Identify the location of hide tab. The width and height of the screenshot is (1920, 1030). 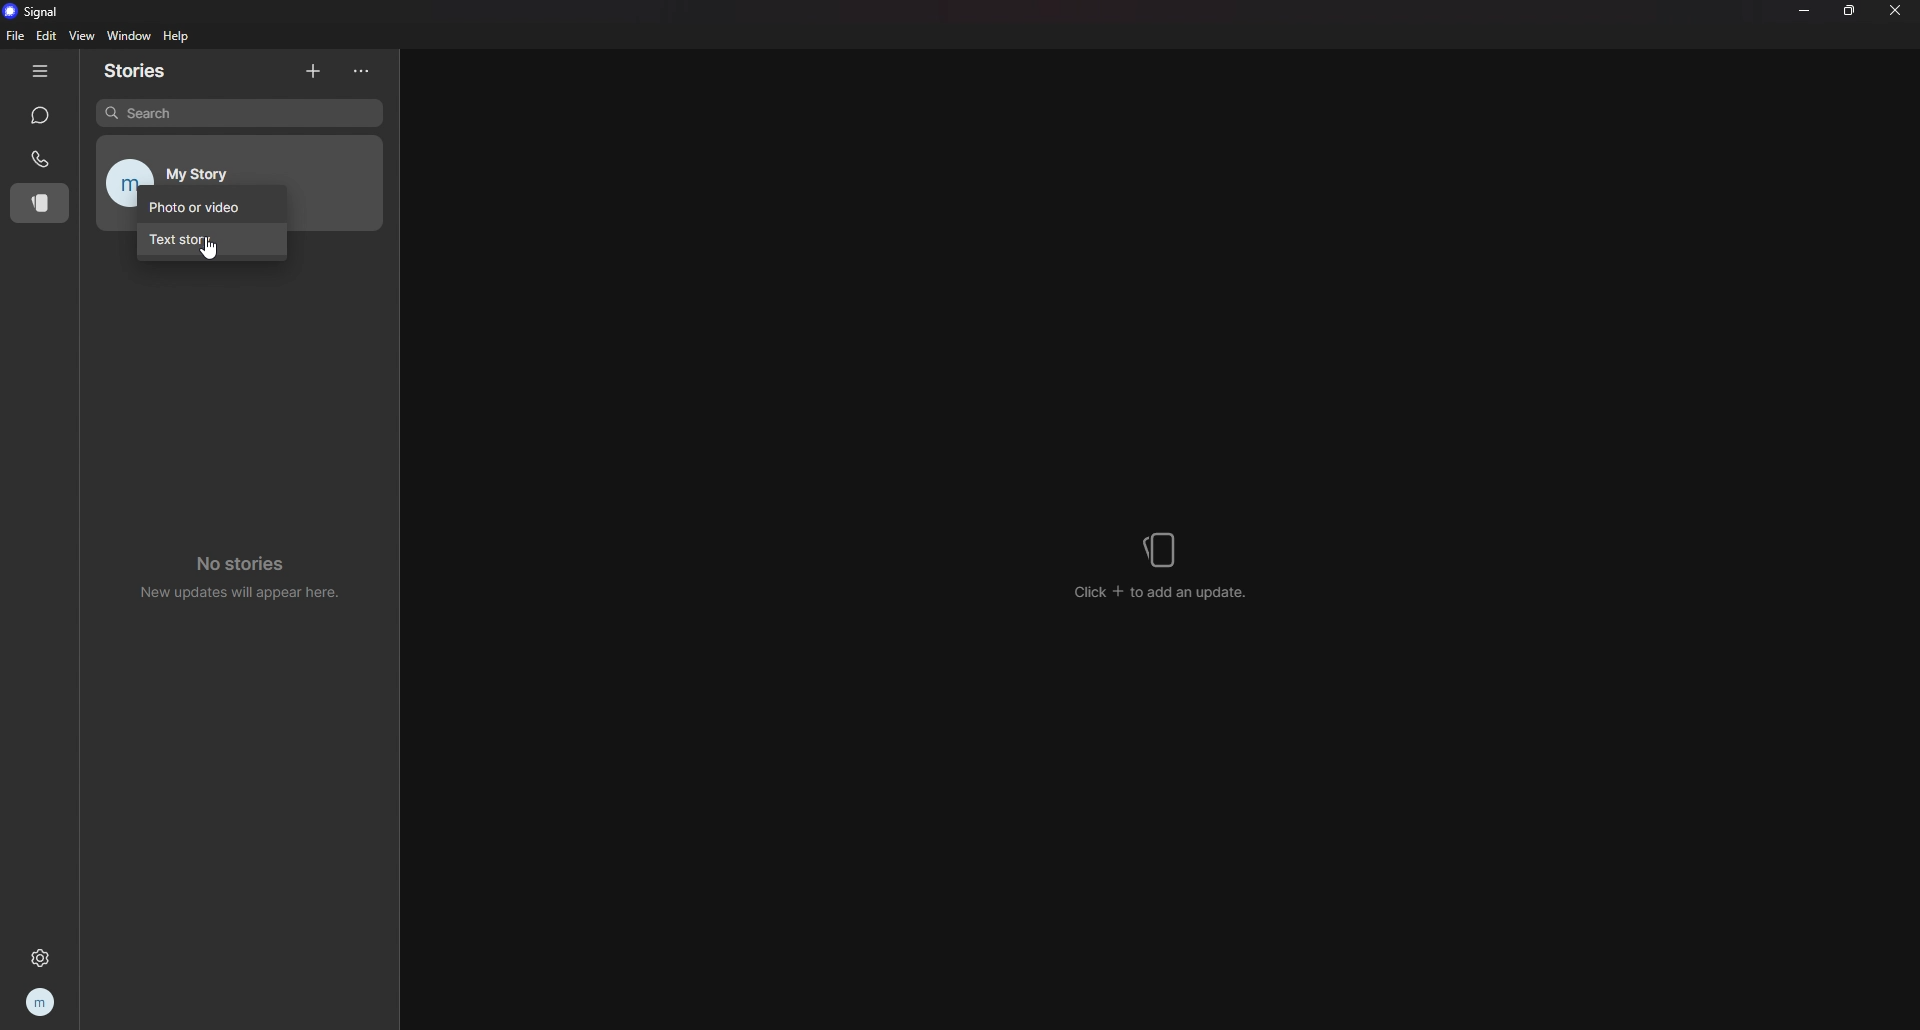
(40, 71).